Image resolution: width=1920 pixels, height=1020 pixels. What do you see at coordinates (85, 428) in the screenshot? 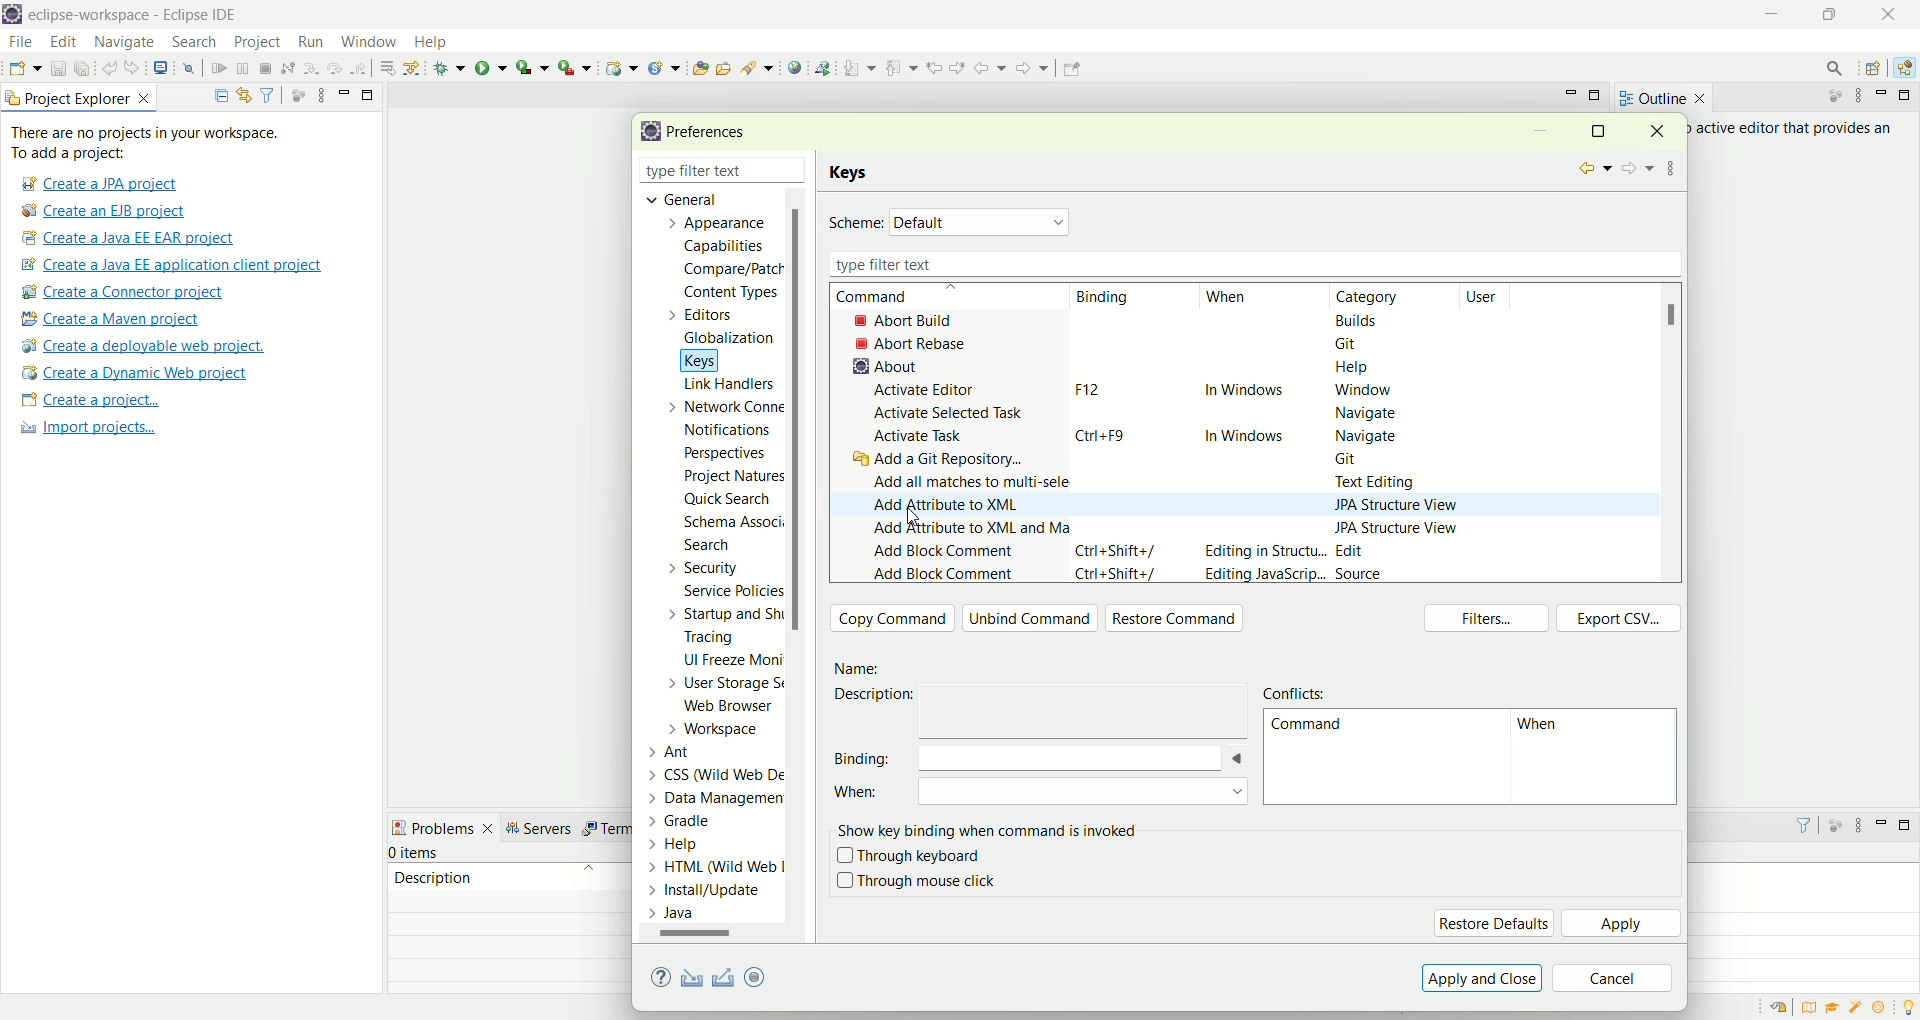
I see `import projects` at bounding box center [85, 428].